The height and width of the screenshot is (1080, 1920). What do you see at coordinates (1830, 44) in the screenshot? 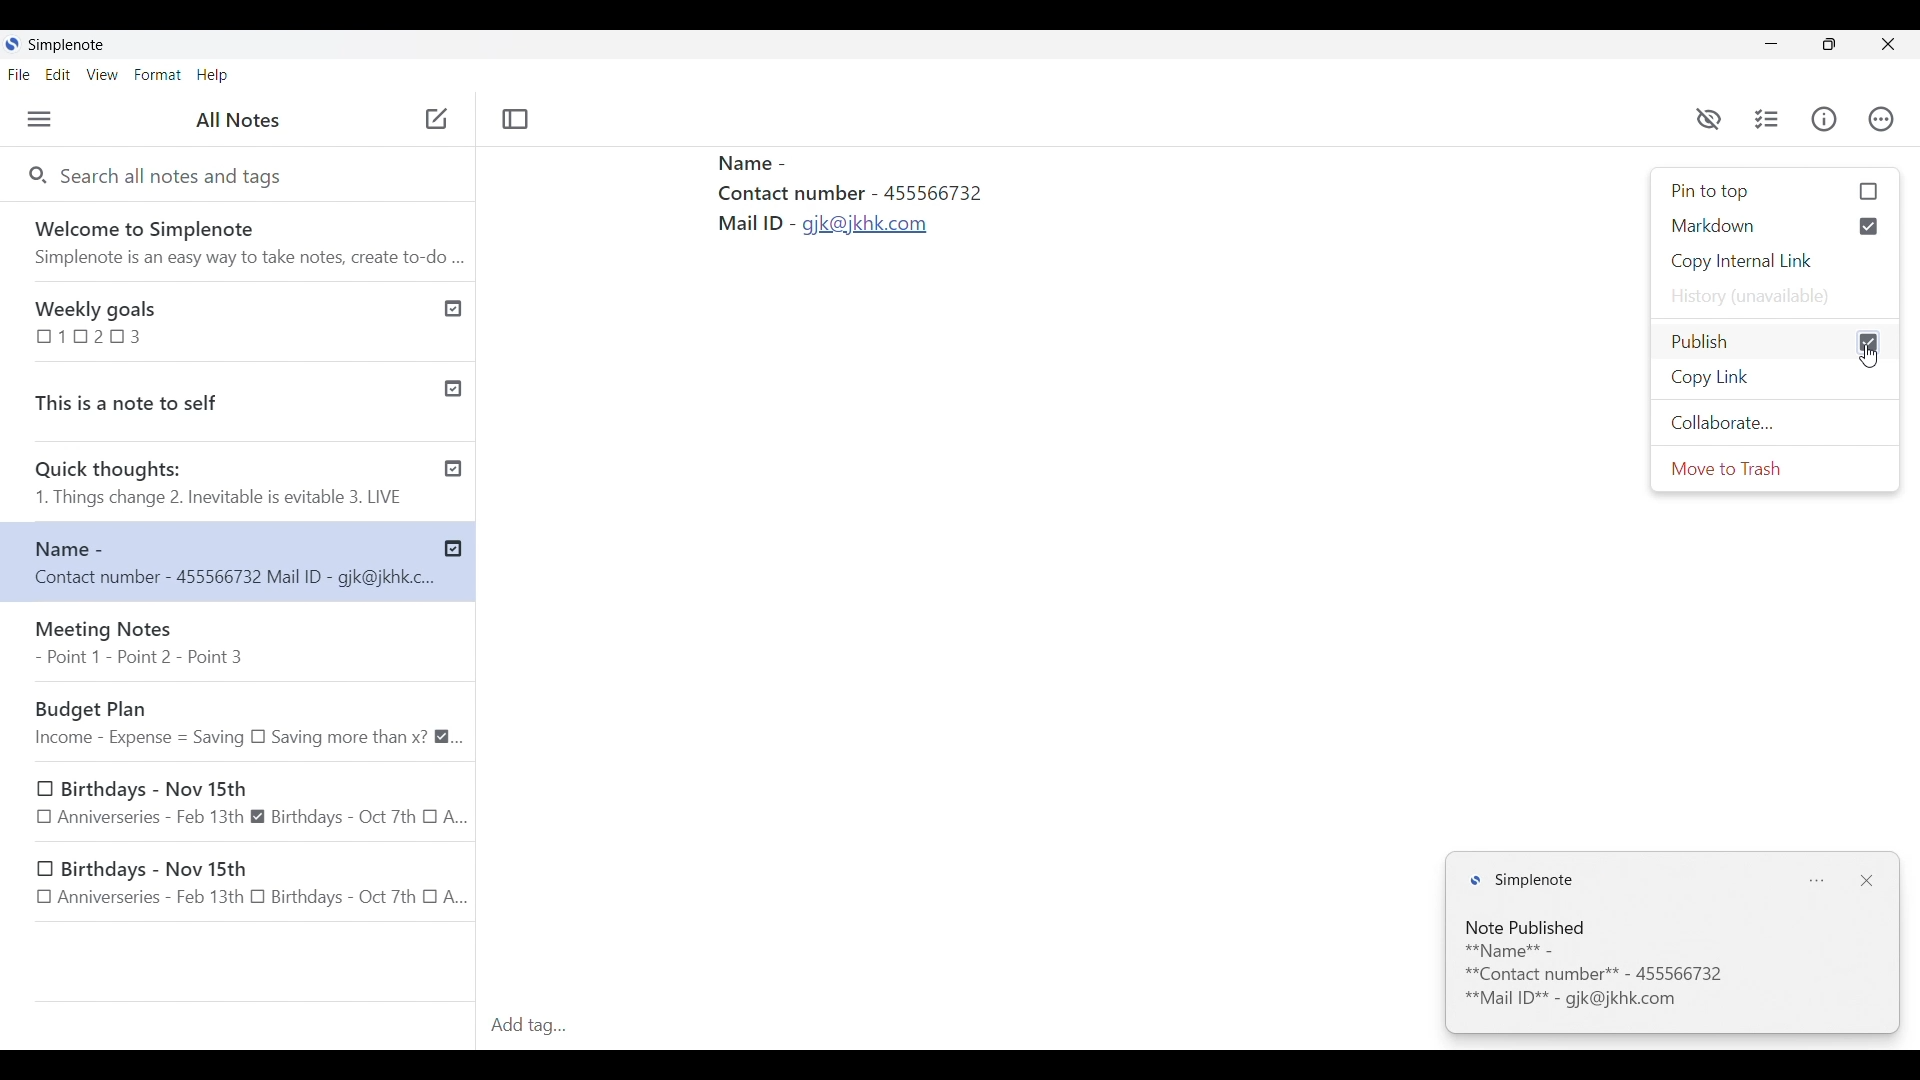
I see `Show interface in a smaller tab` at bounding box center [1830, 44].